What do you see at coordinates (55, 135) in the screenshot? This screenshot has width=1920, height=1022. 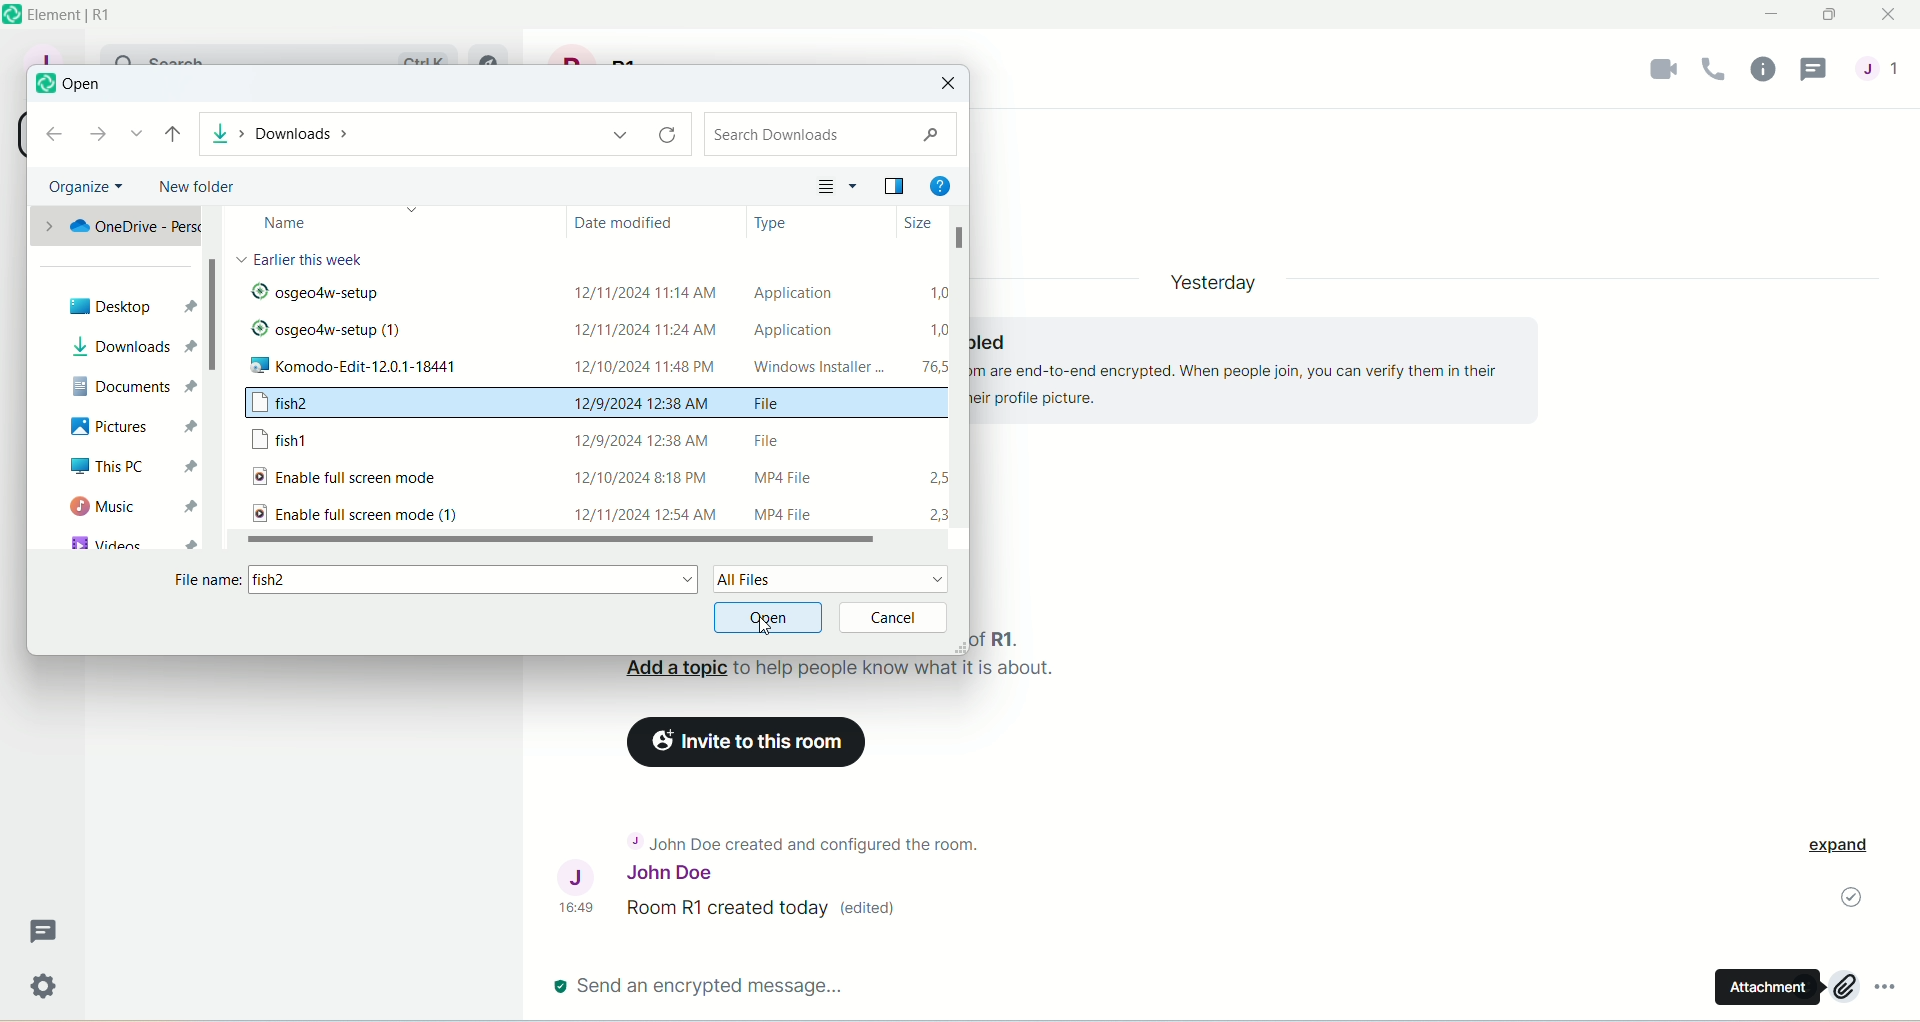 I see `go back` at bounding box center [55, 135].